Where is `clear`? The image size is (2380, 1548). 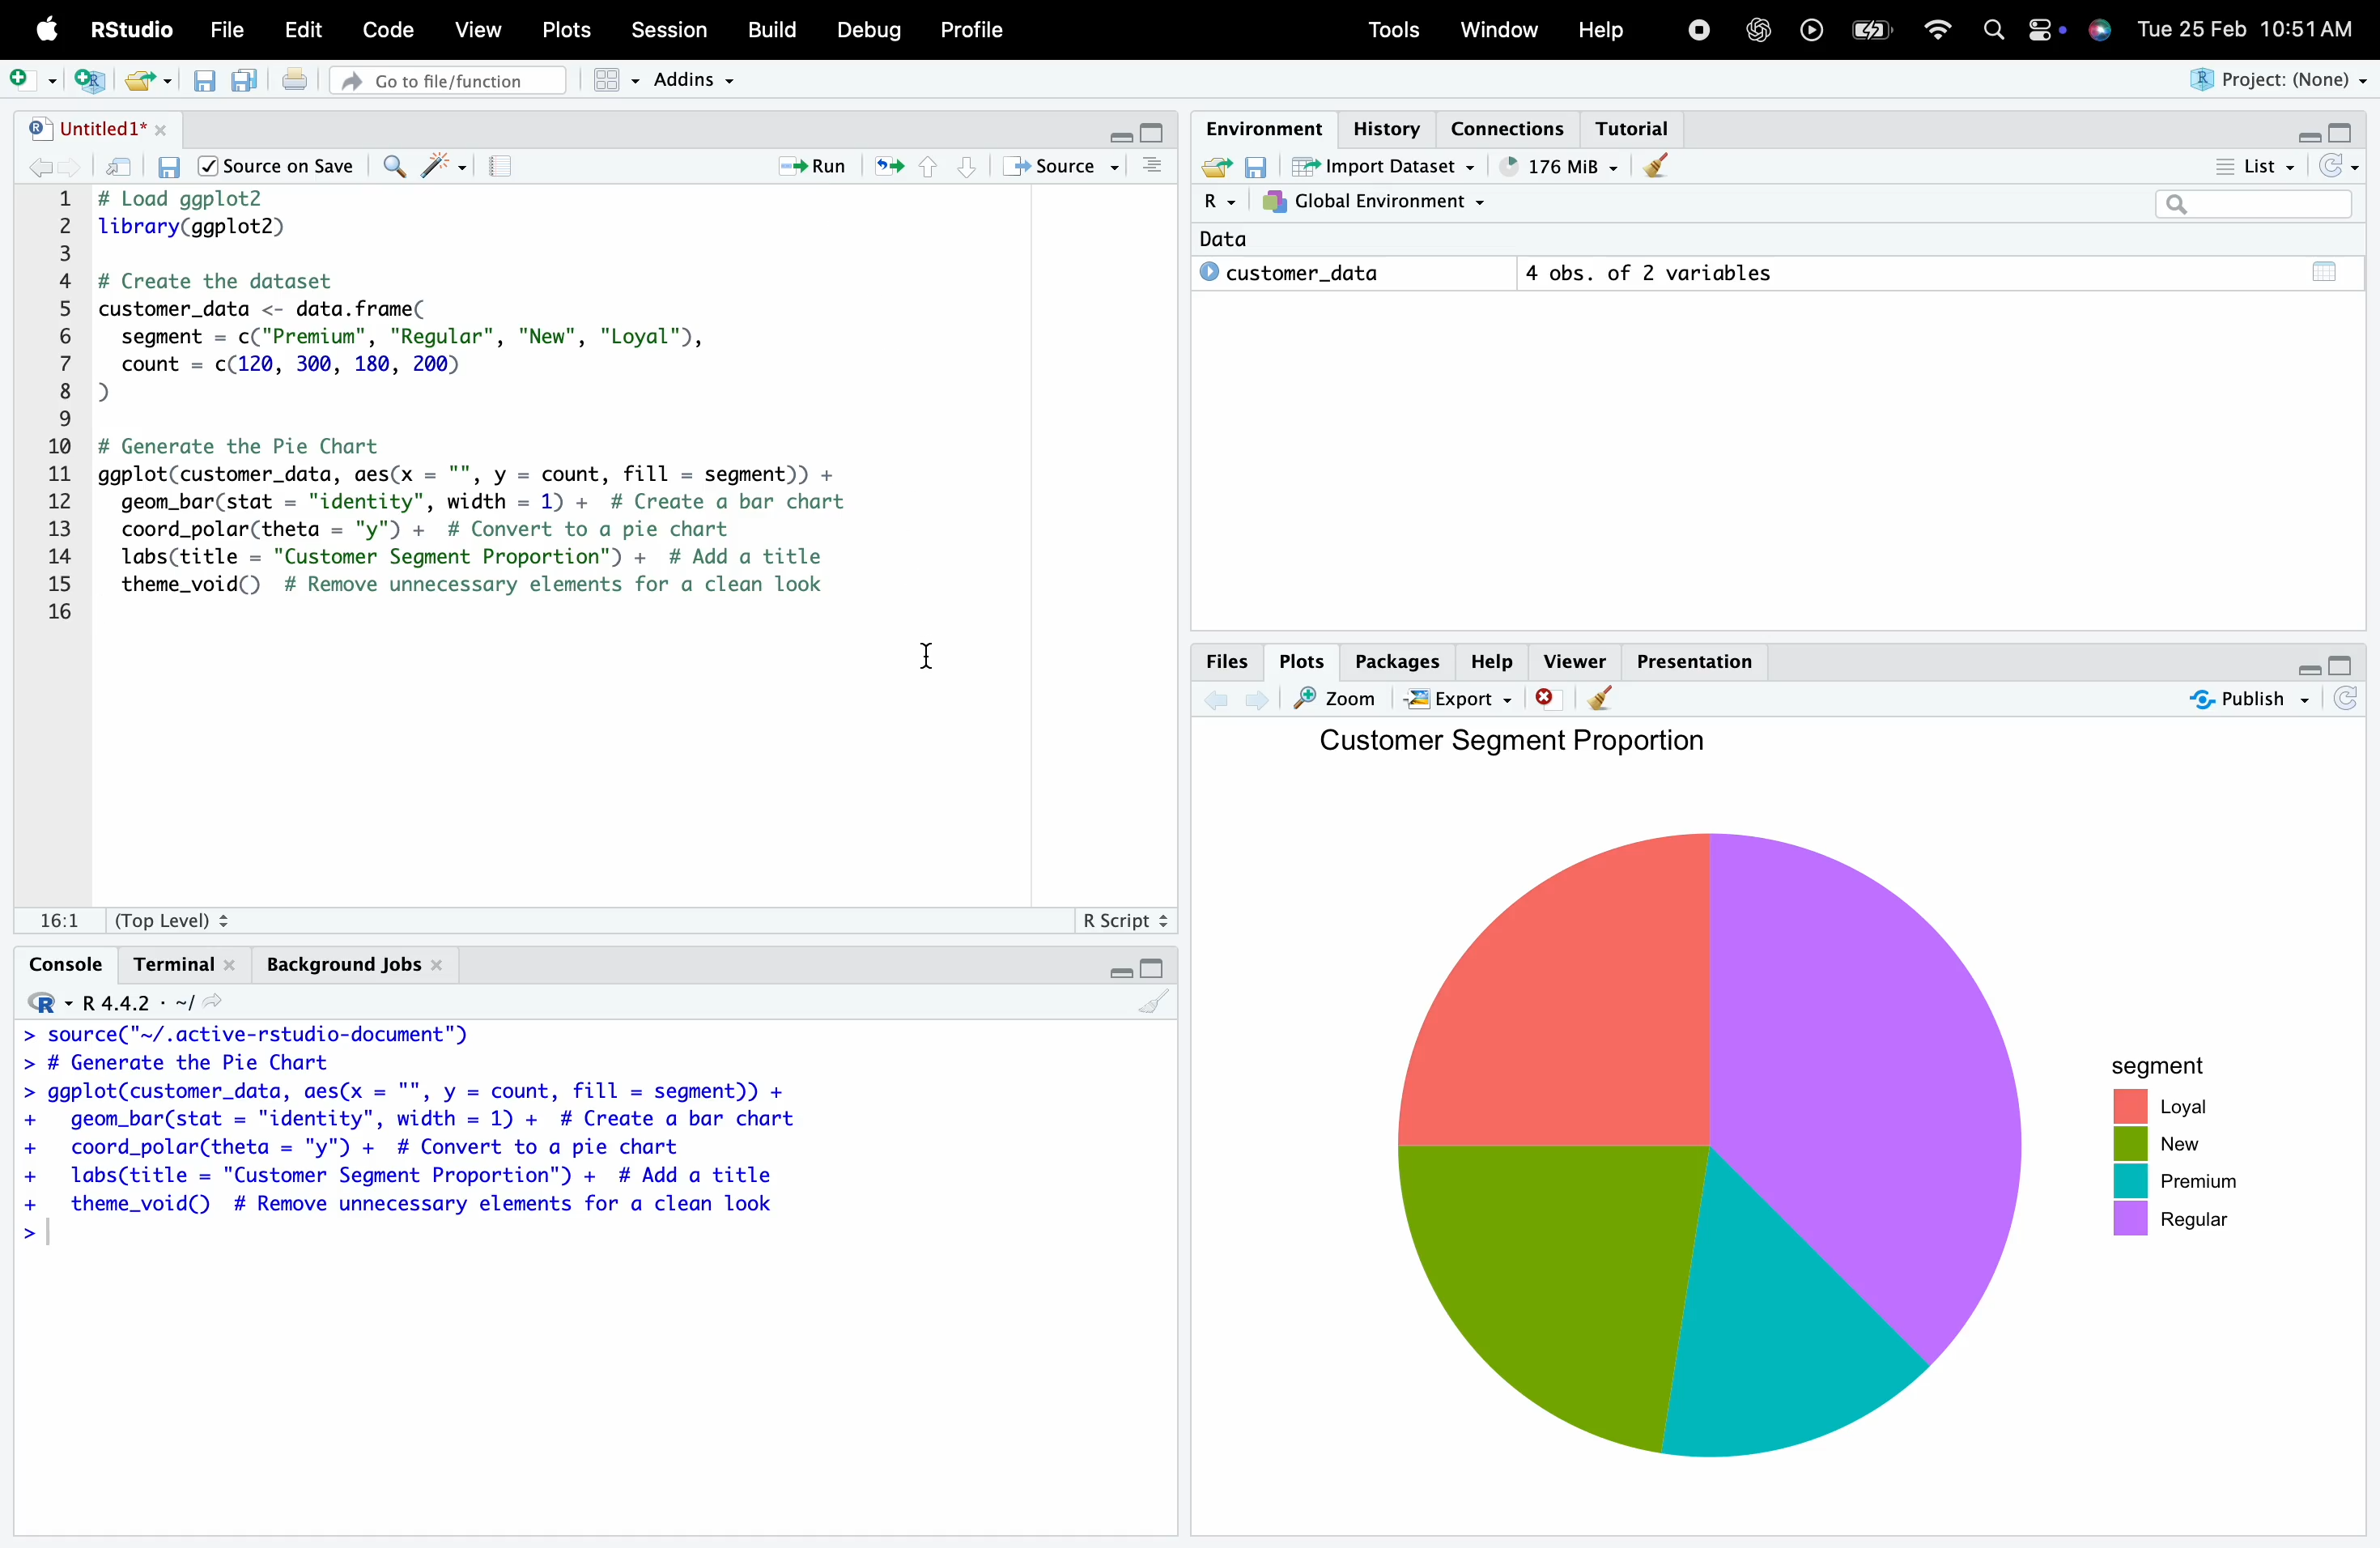
clear is located at coordinates (1646, 166).